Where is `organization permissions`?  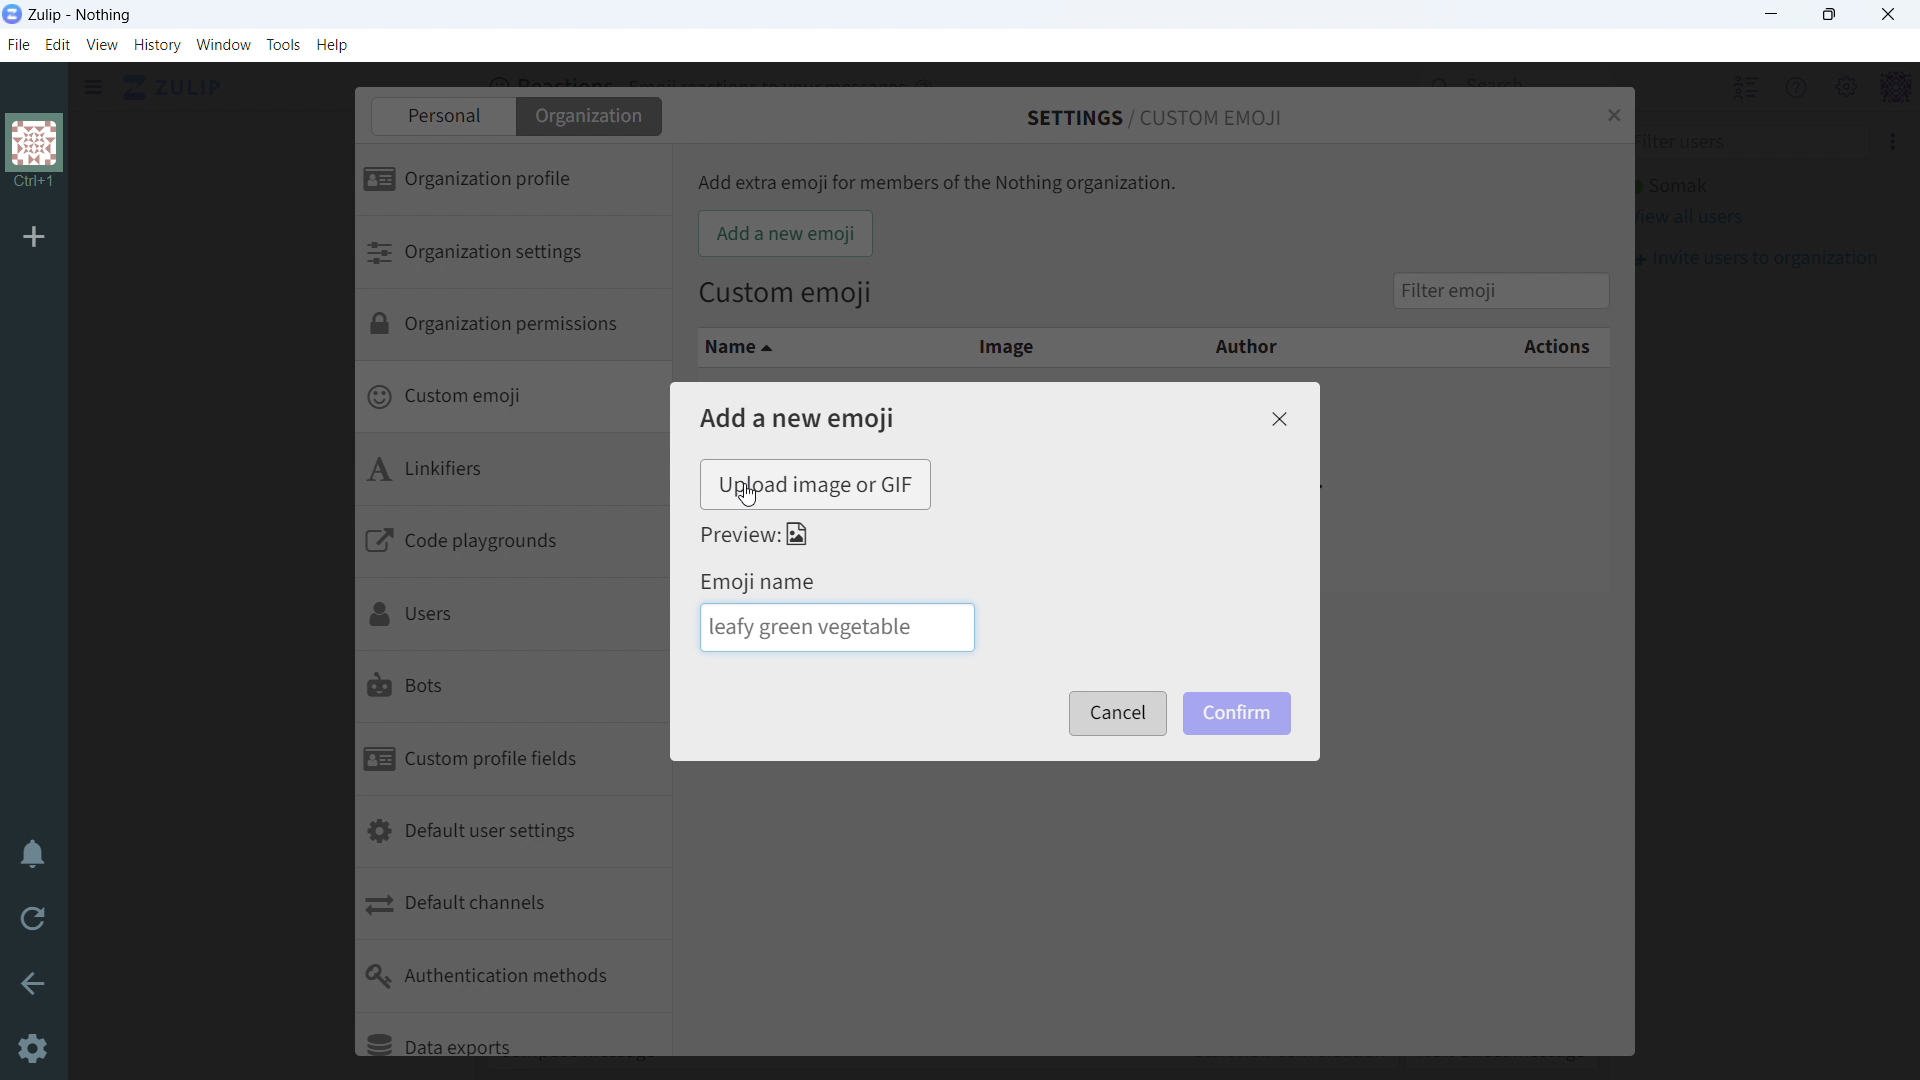 organization permissions is located at coordinates (512, 328).